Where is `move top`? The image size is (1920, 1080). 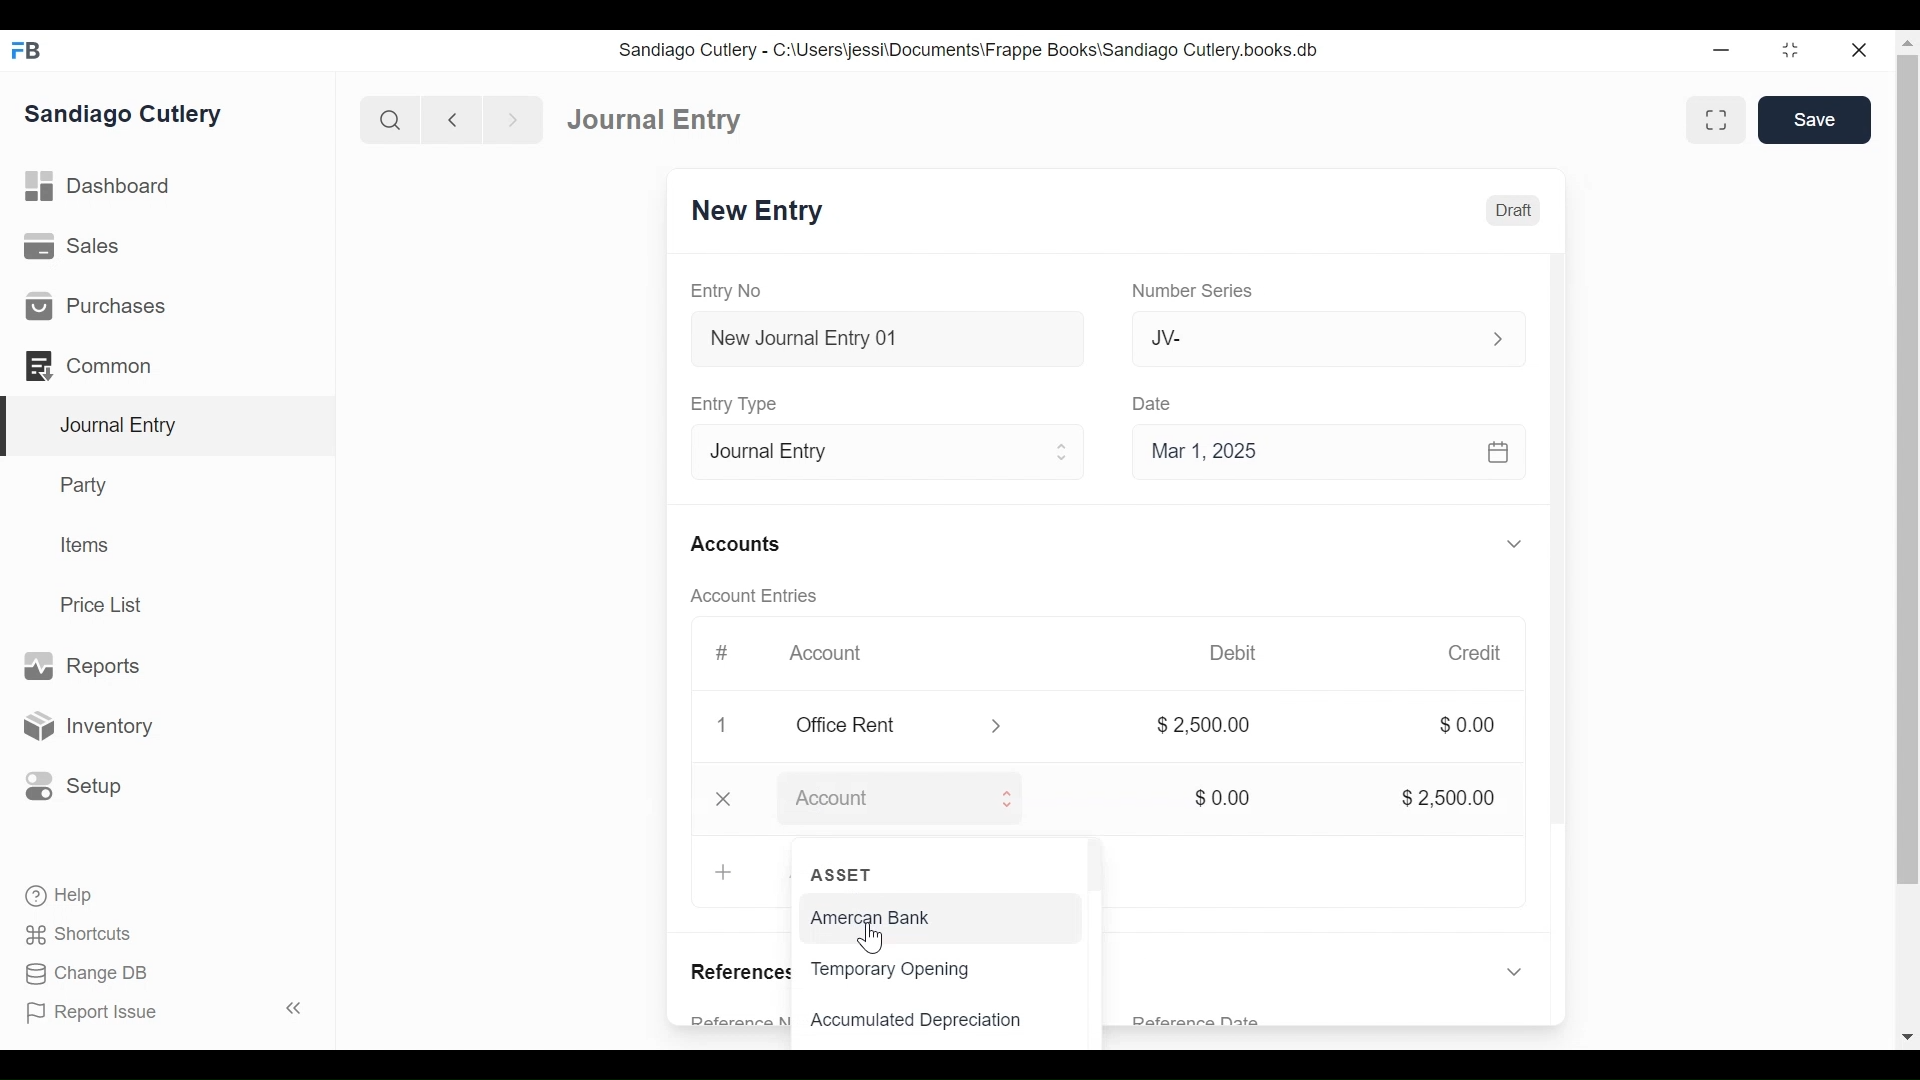
move top is located at coordinates (1907, 40).